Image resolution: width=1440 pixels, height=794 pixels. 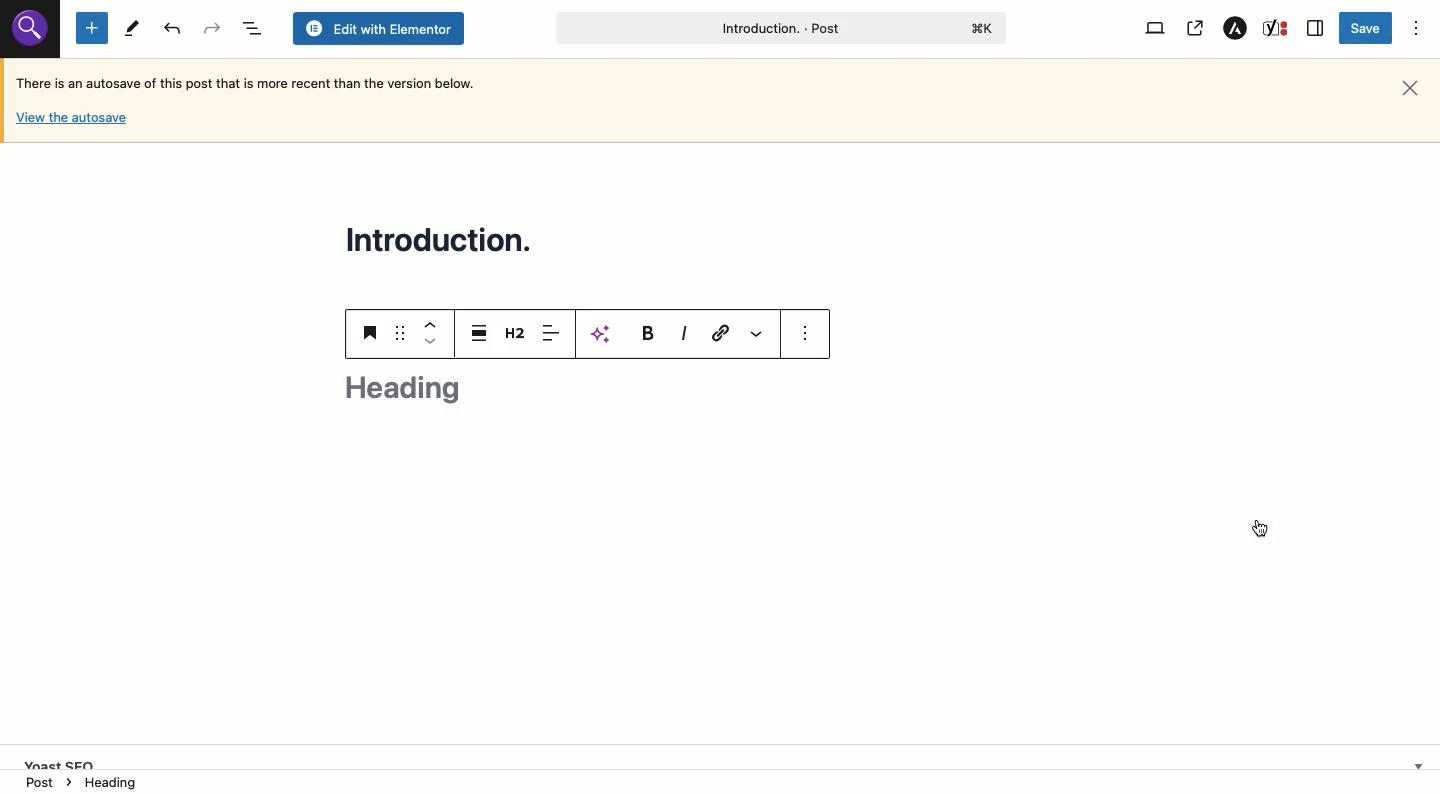 What do you see at coordinates (477, 332) in the screenshot?
I see `Justification` at bounding box center [477, 332].